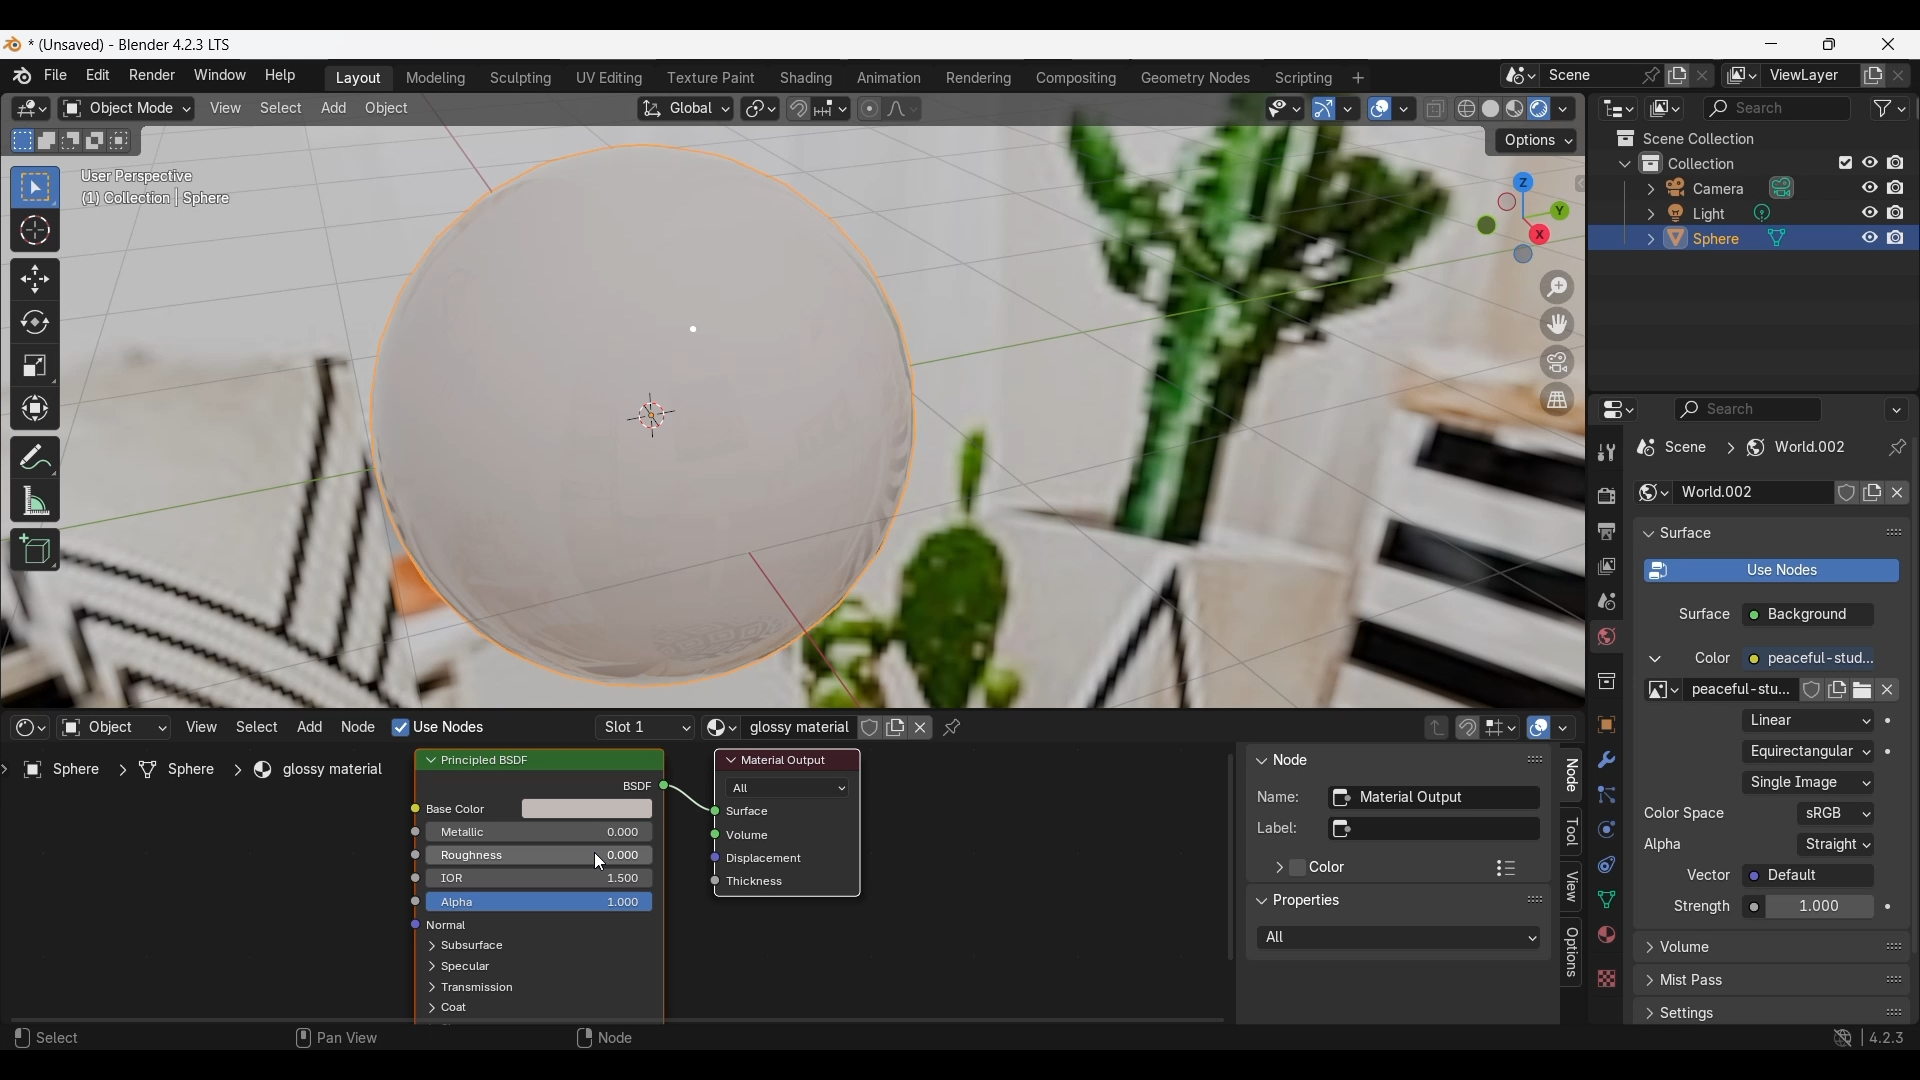 Image resolution: width=1920 pixels, height=1080 pixels. What do you see at coordinates (35, 321) in the screenshot?
I see `Rotate` at bounding box center [35, 321].